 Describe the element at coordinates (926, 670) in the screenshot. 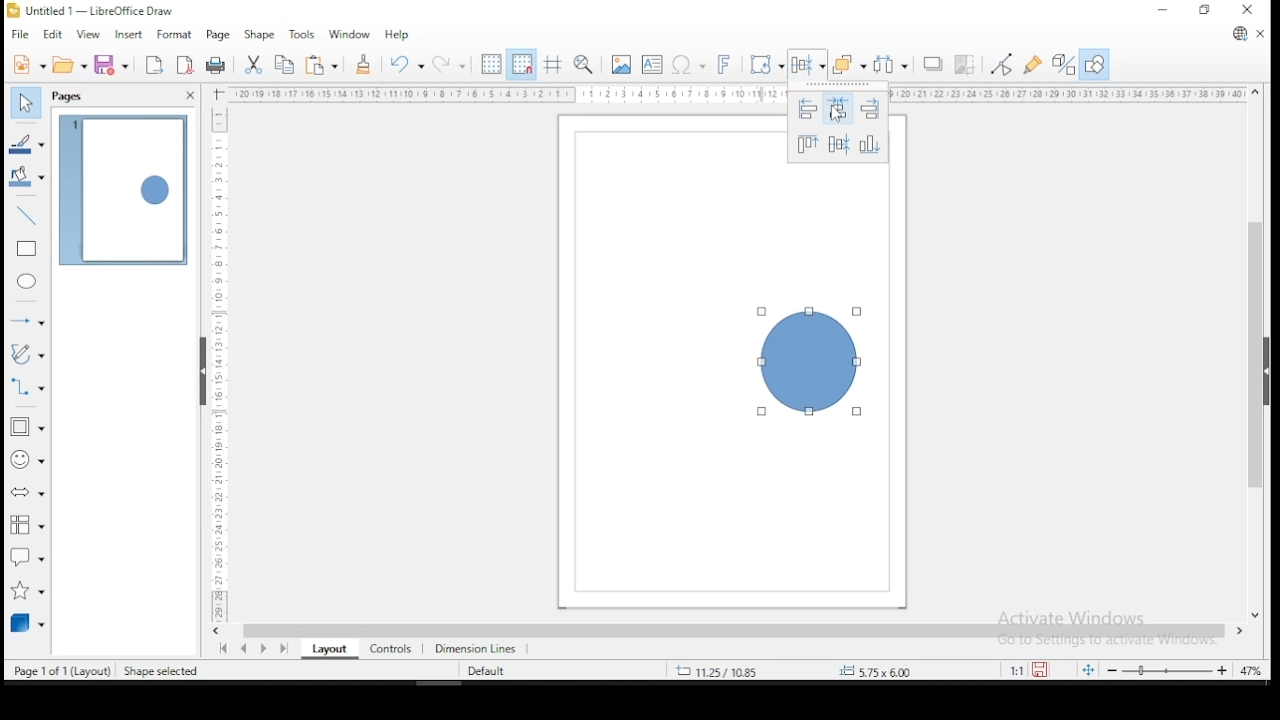

I see `zoom factor` at that location.